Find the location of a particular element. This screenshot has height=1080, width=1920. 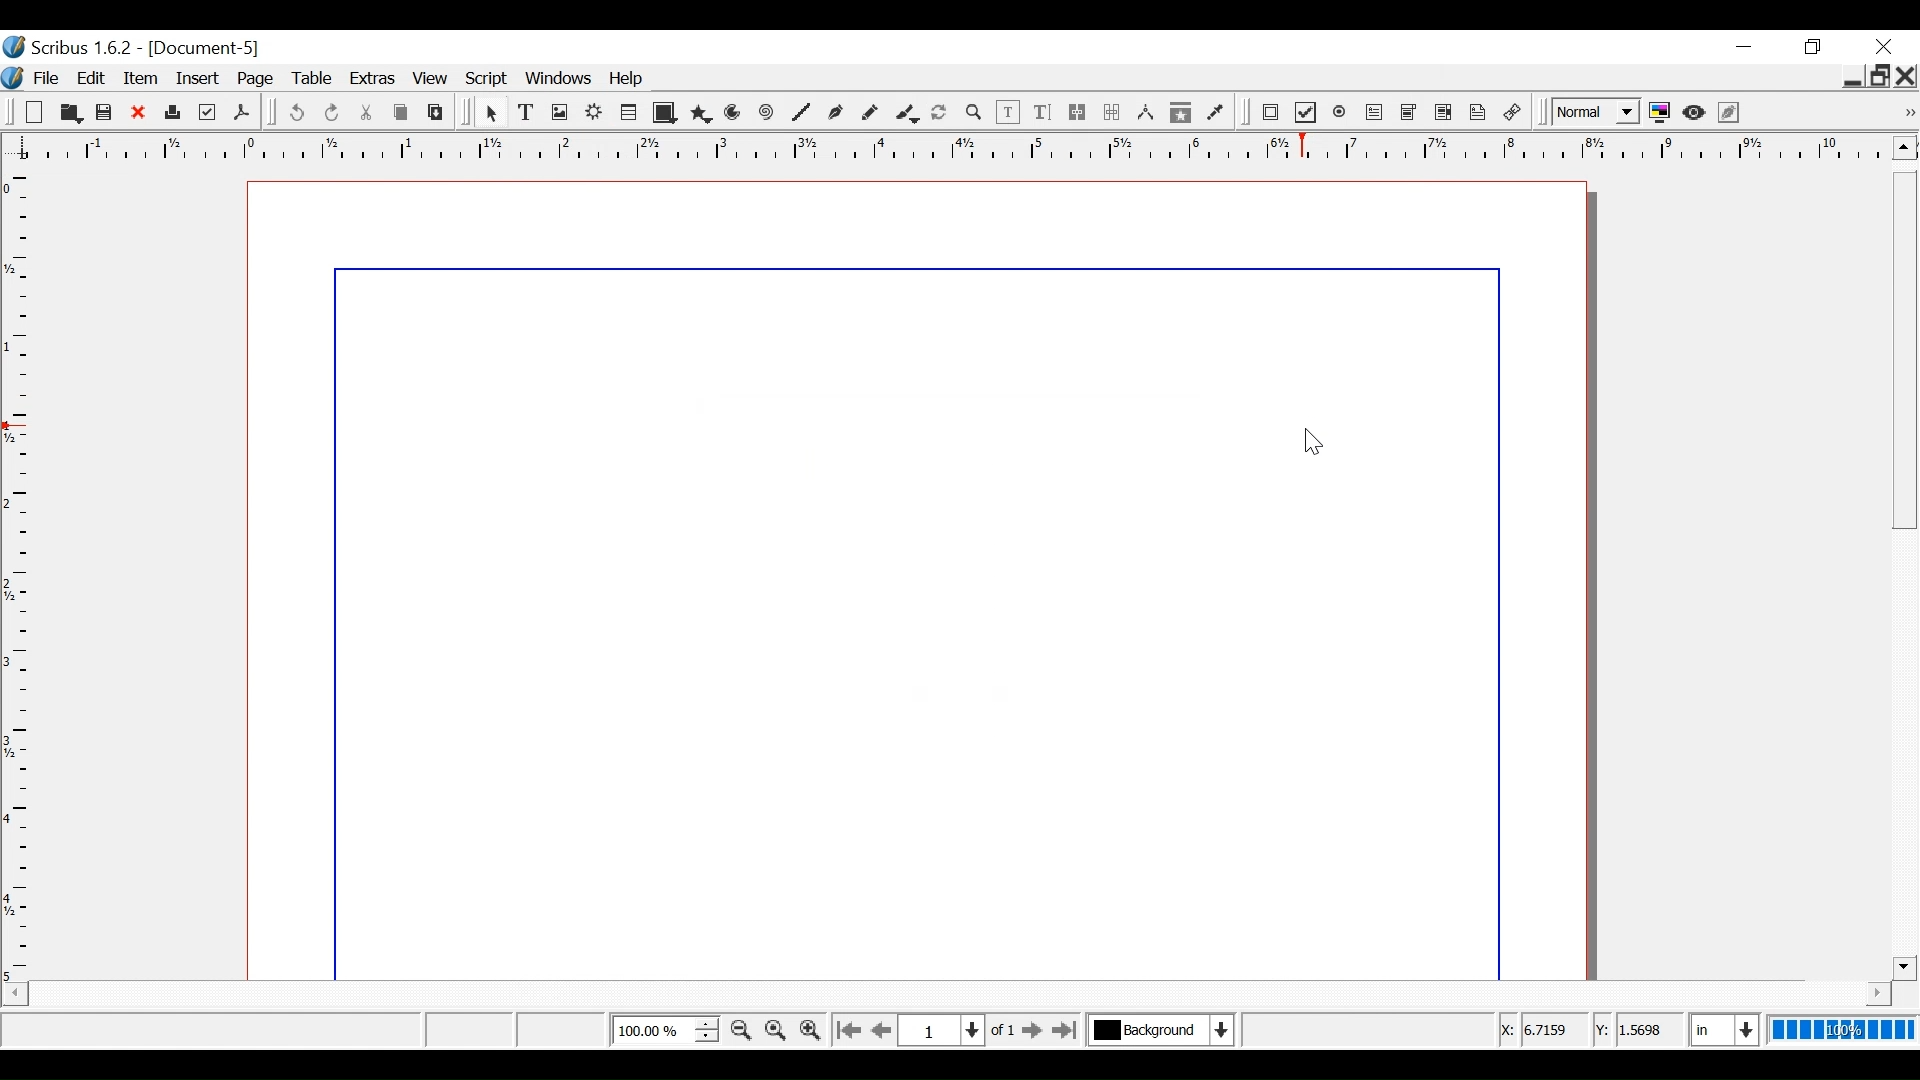

Help is located at coordinates (629, 81).